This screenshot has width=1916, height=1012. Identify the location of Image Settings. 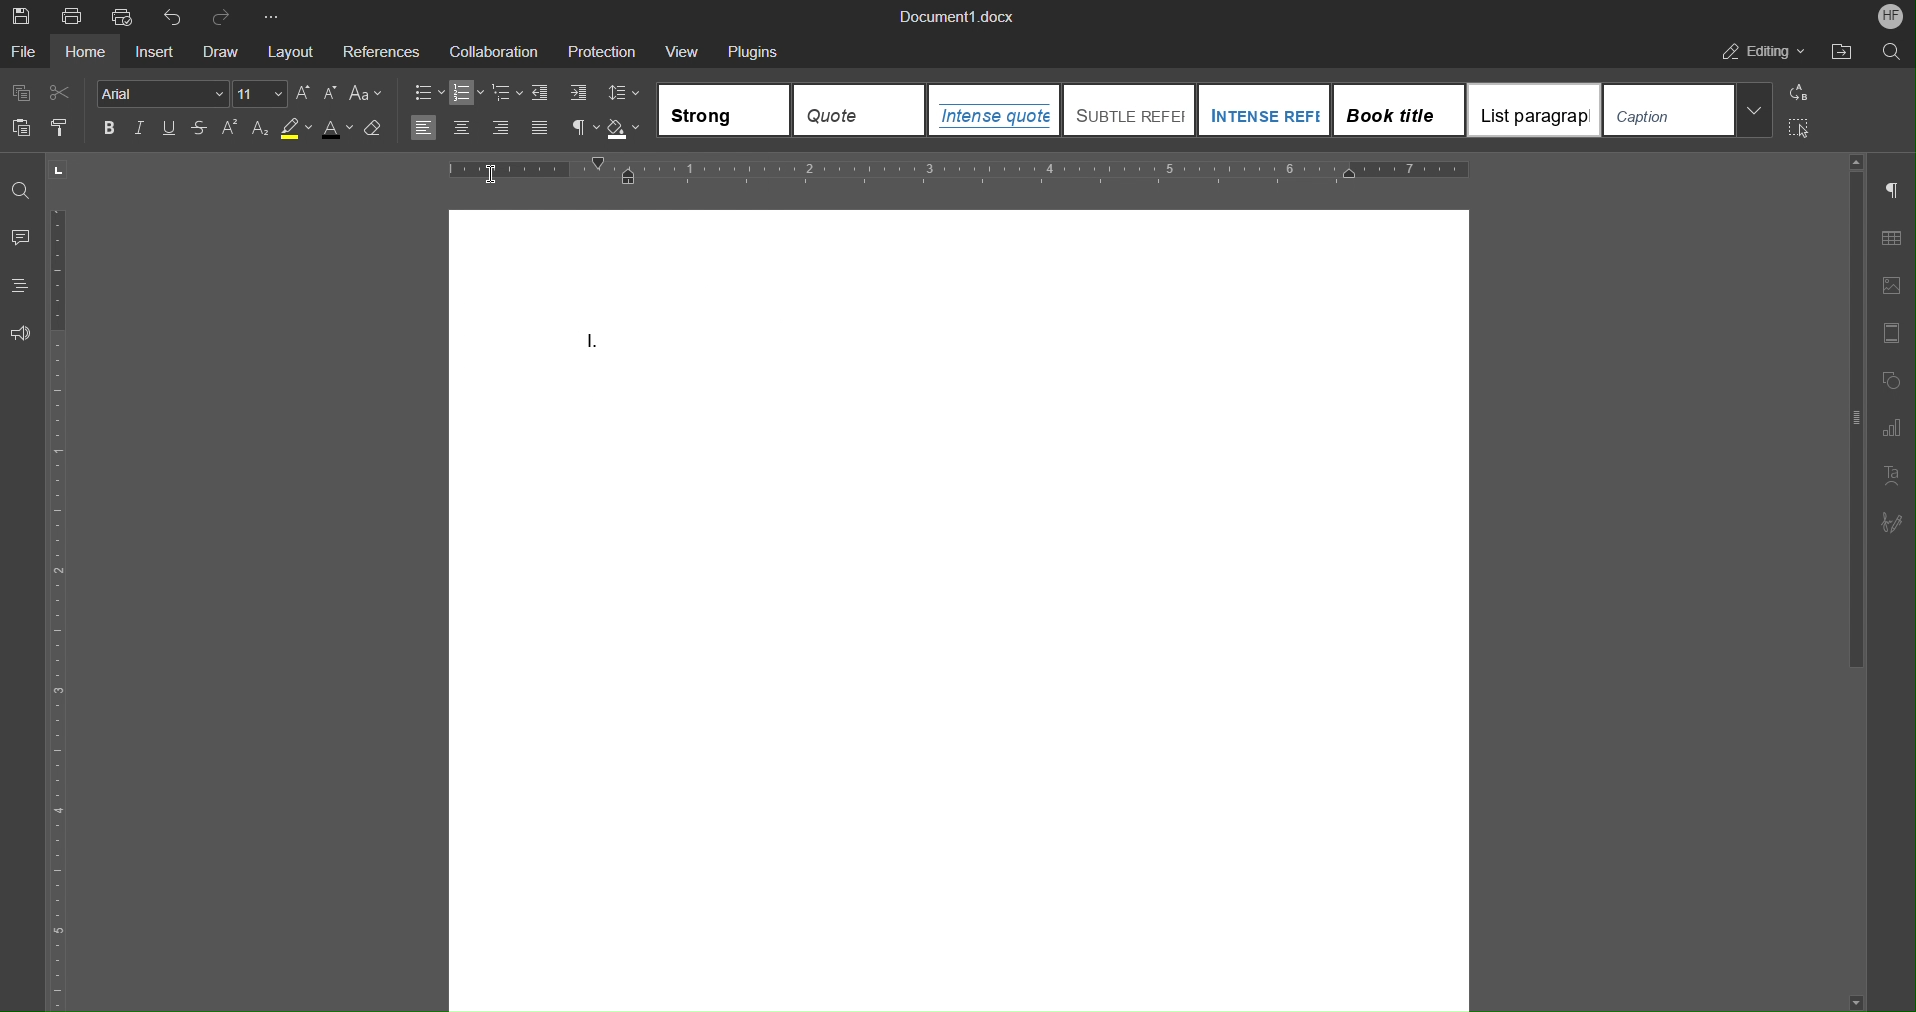
(1890, 285).